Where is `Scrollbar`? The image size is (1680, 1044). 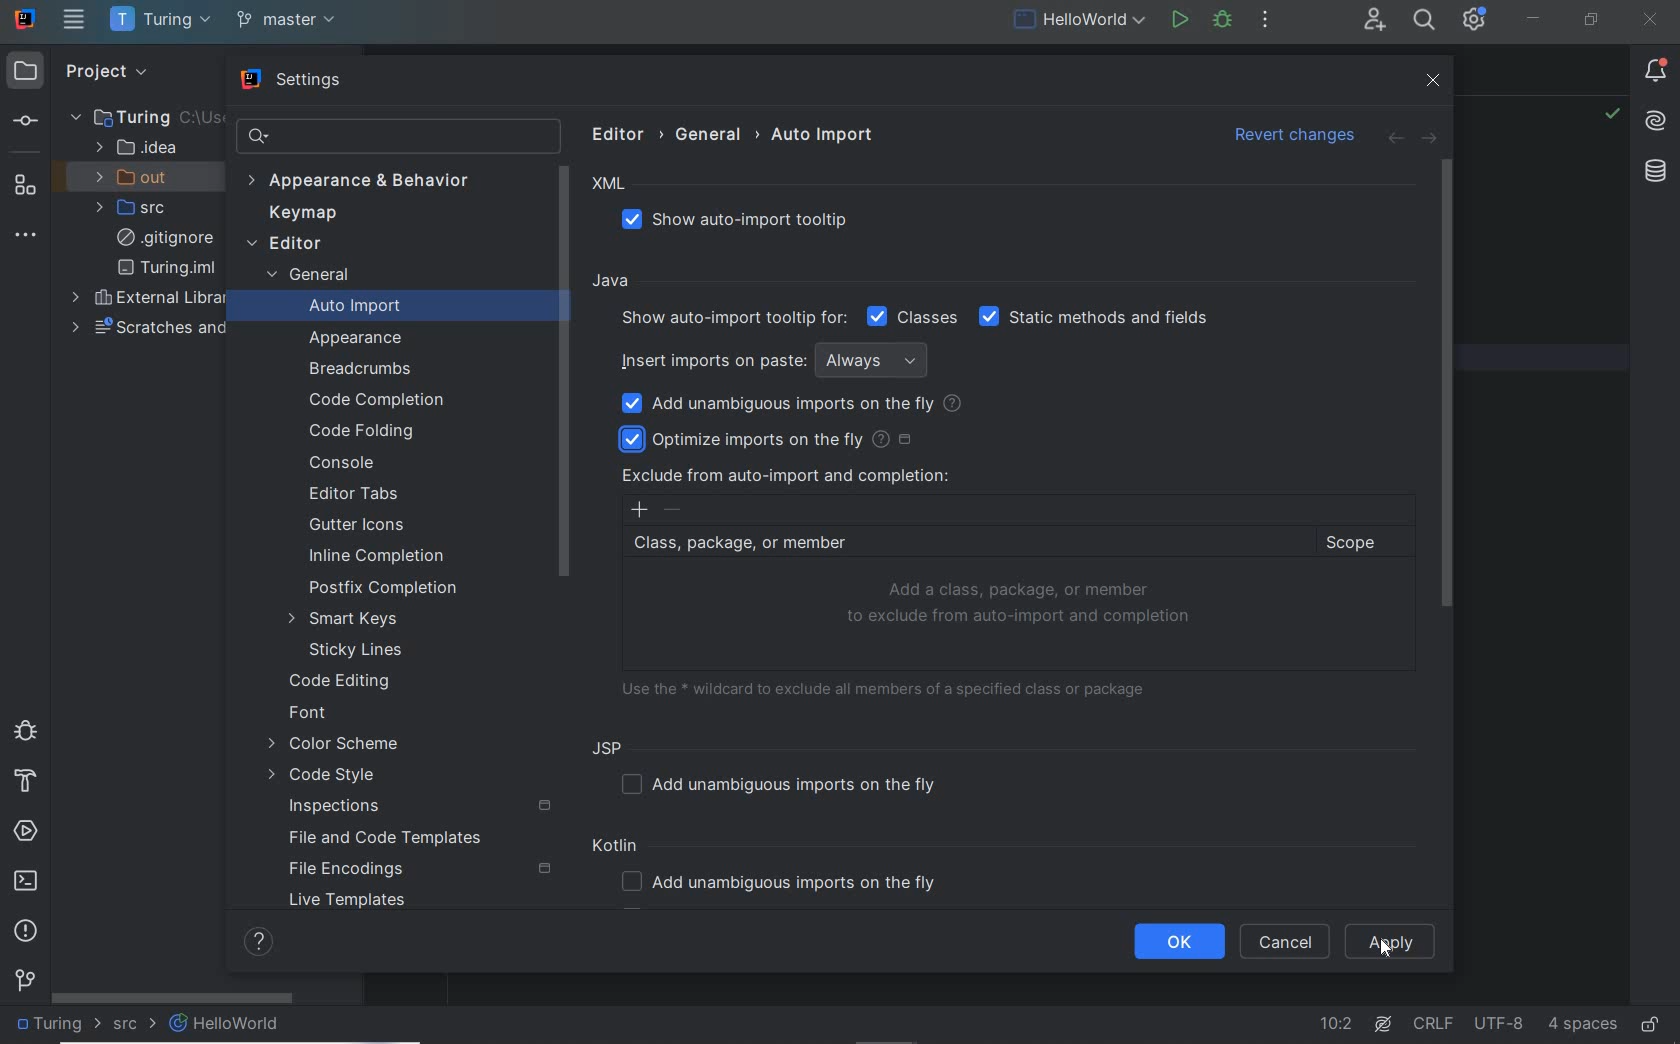
Scrollbar is located at coordinates (564, 369).